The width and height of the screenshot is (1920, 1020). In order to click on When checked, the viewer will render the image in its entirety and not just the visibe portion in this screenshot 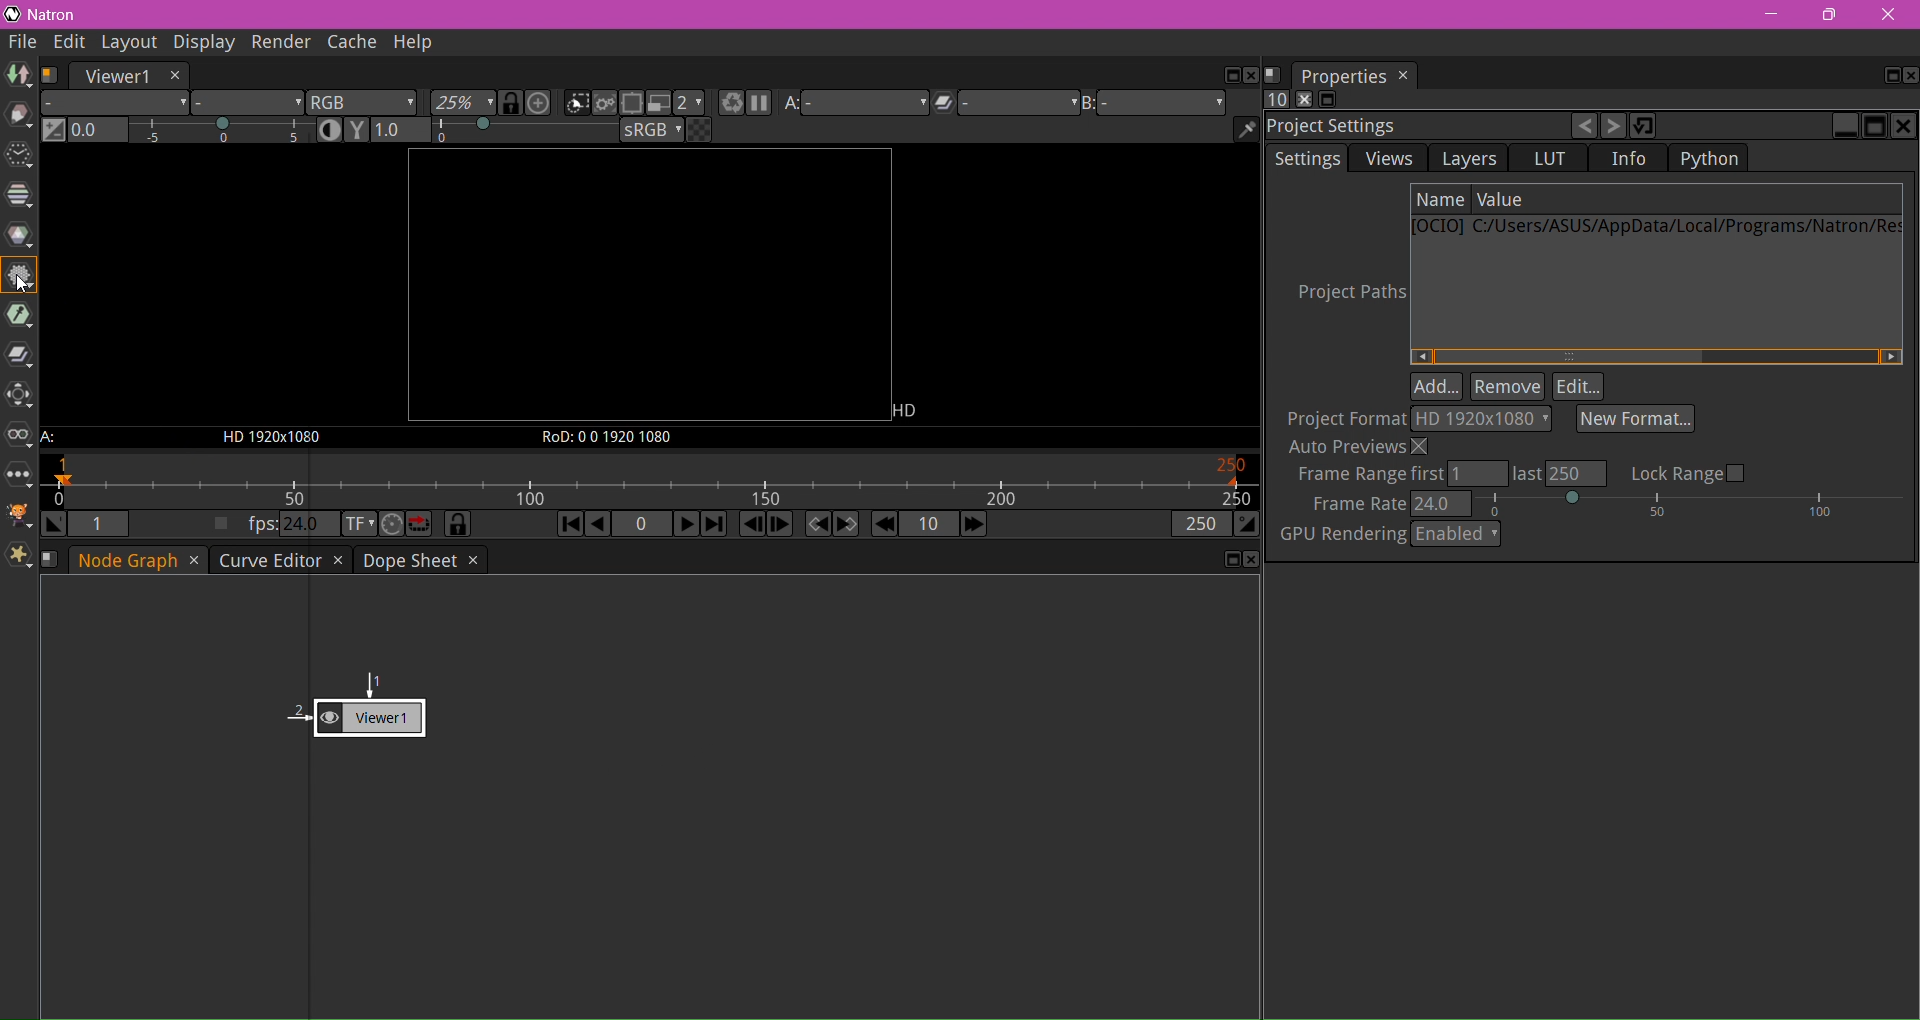, I will do `click(607, 105)`.